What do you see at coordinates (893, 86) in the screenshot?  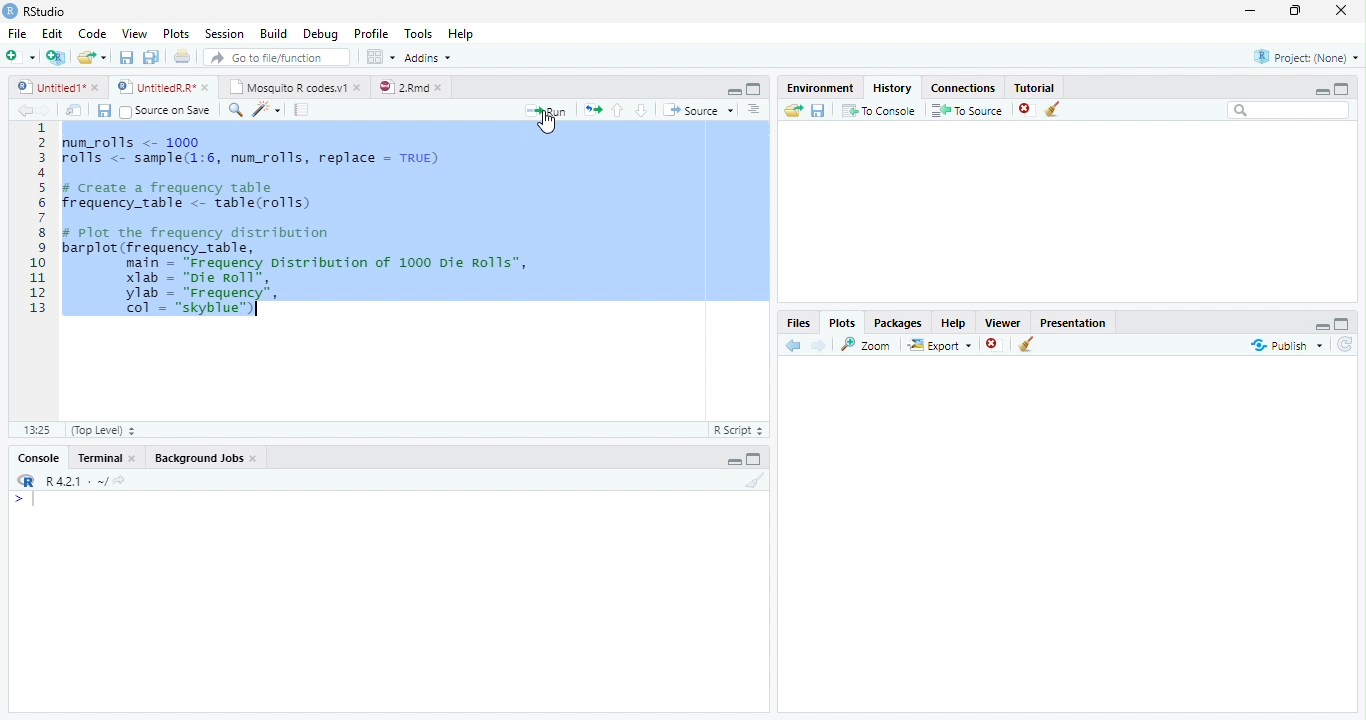 I see `History` at bounding box center [893, 86].